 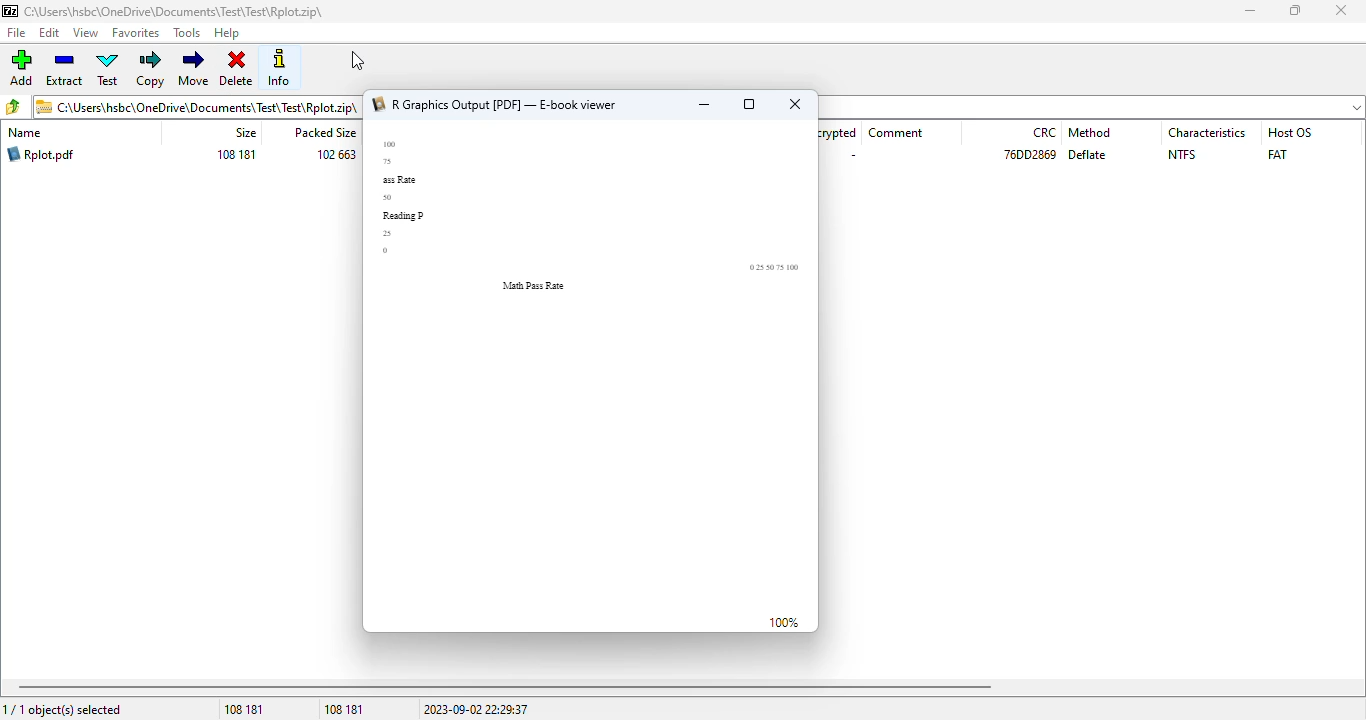 I want to click on characteristics, so click(x=1208, y=133).